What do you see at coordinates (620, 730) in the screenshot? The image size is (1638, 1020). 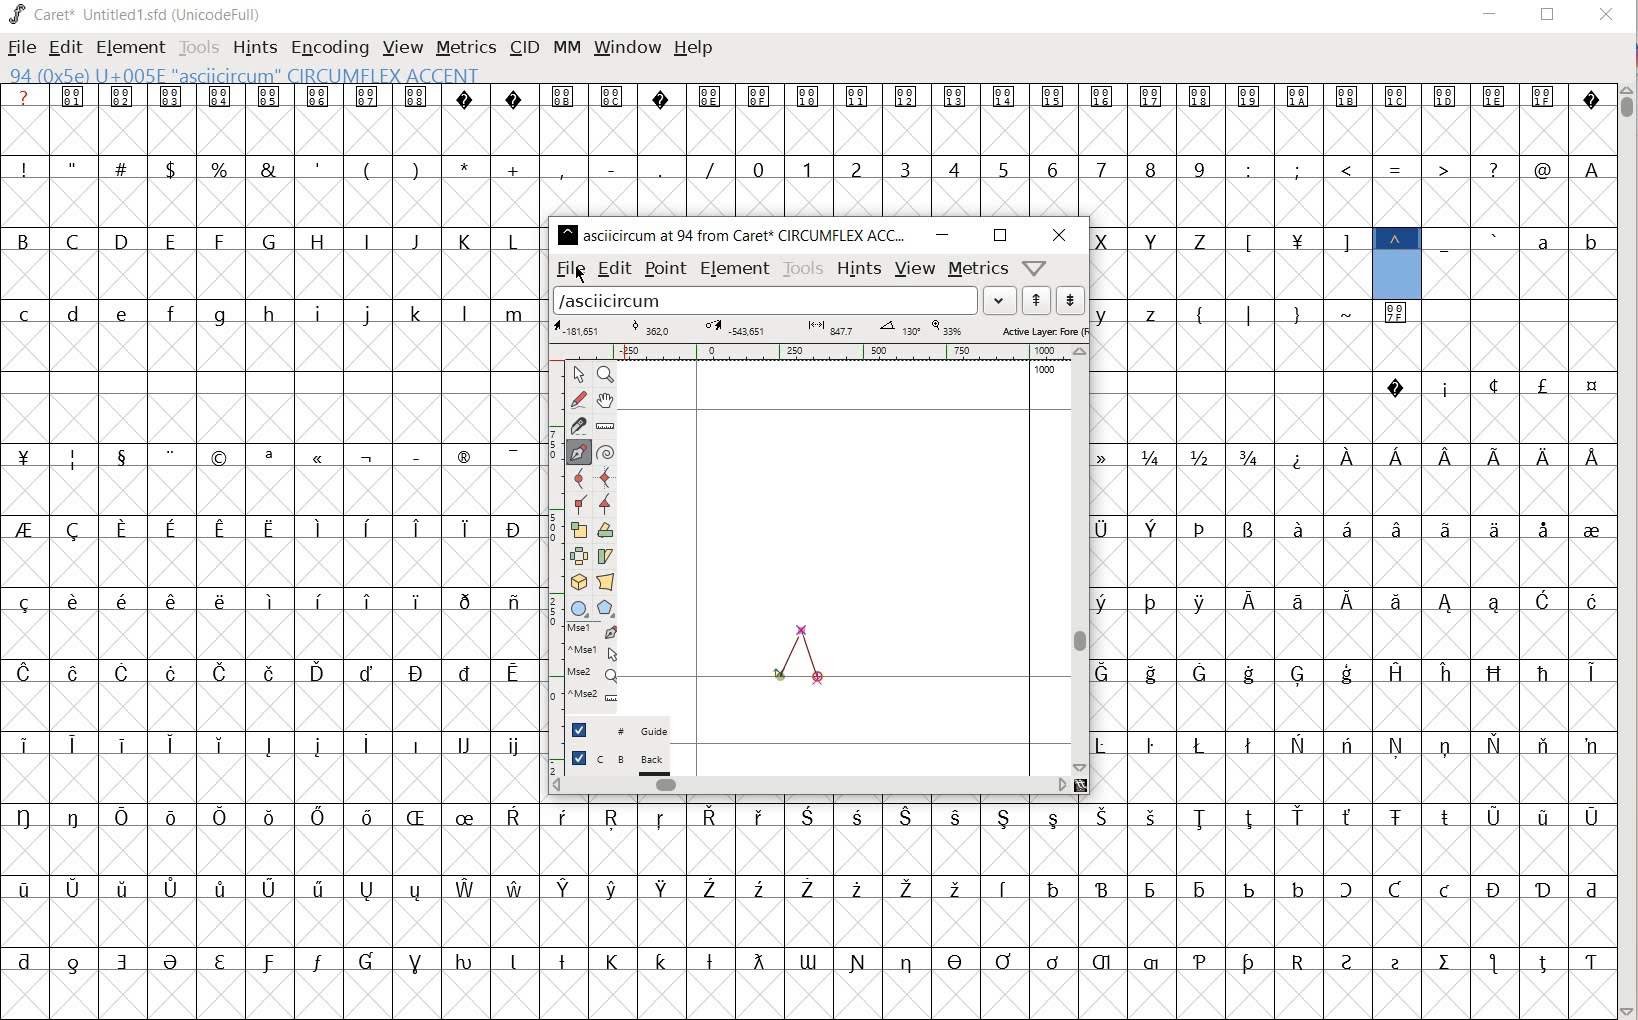 I see `guide` at bounding box center [620, 730].